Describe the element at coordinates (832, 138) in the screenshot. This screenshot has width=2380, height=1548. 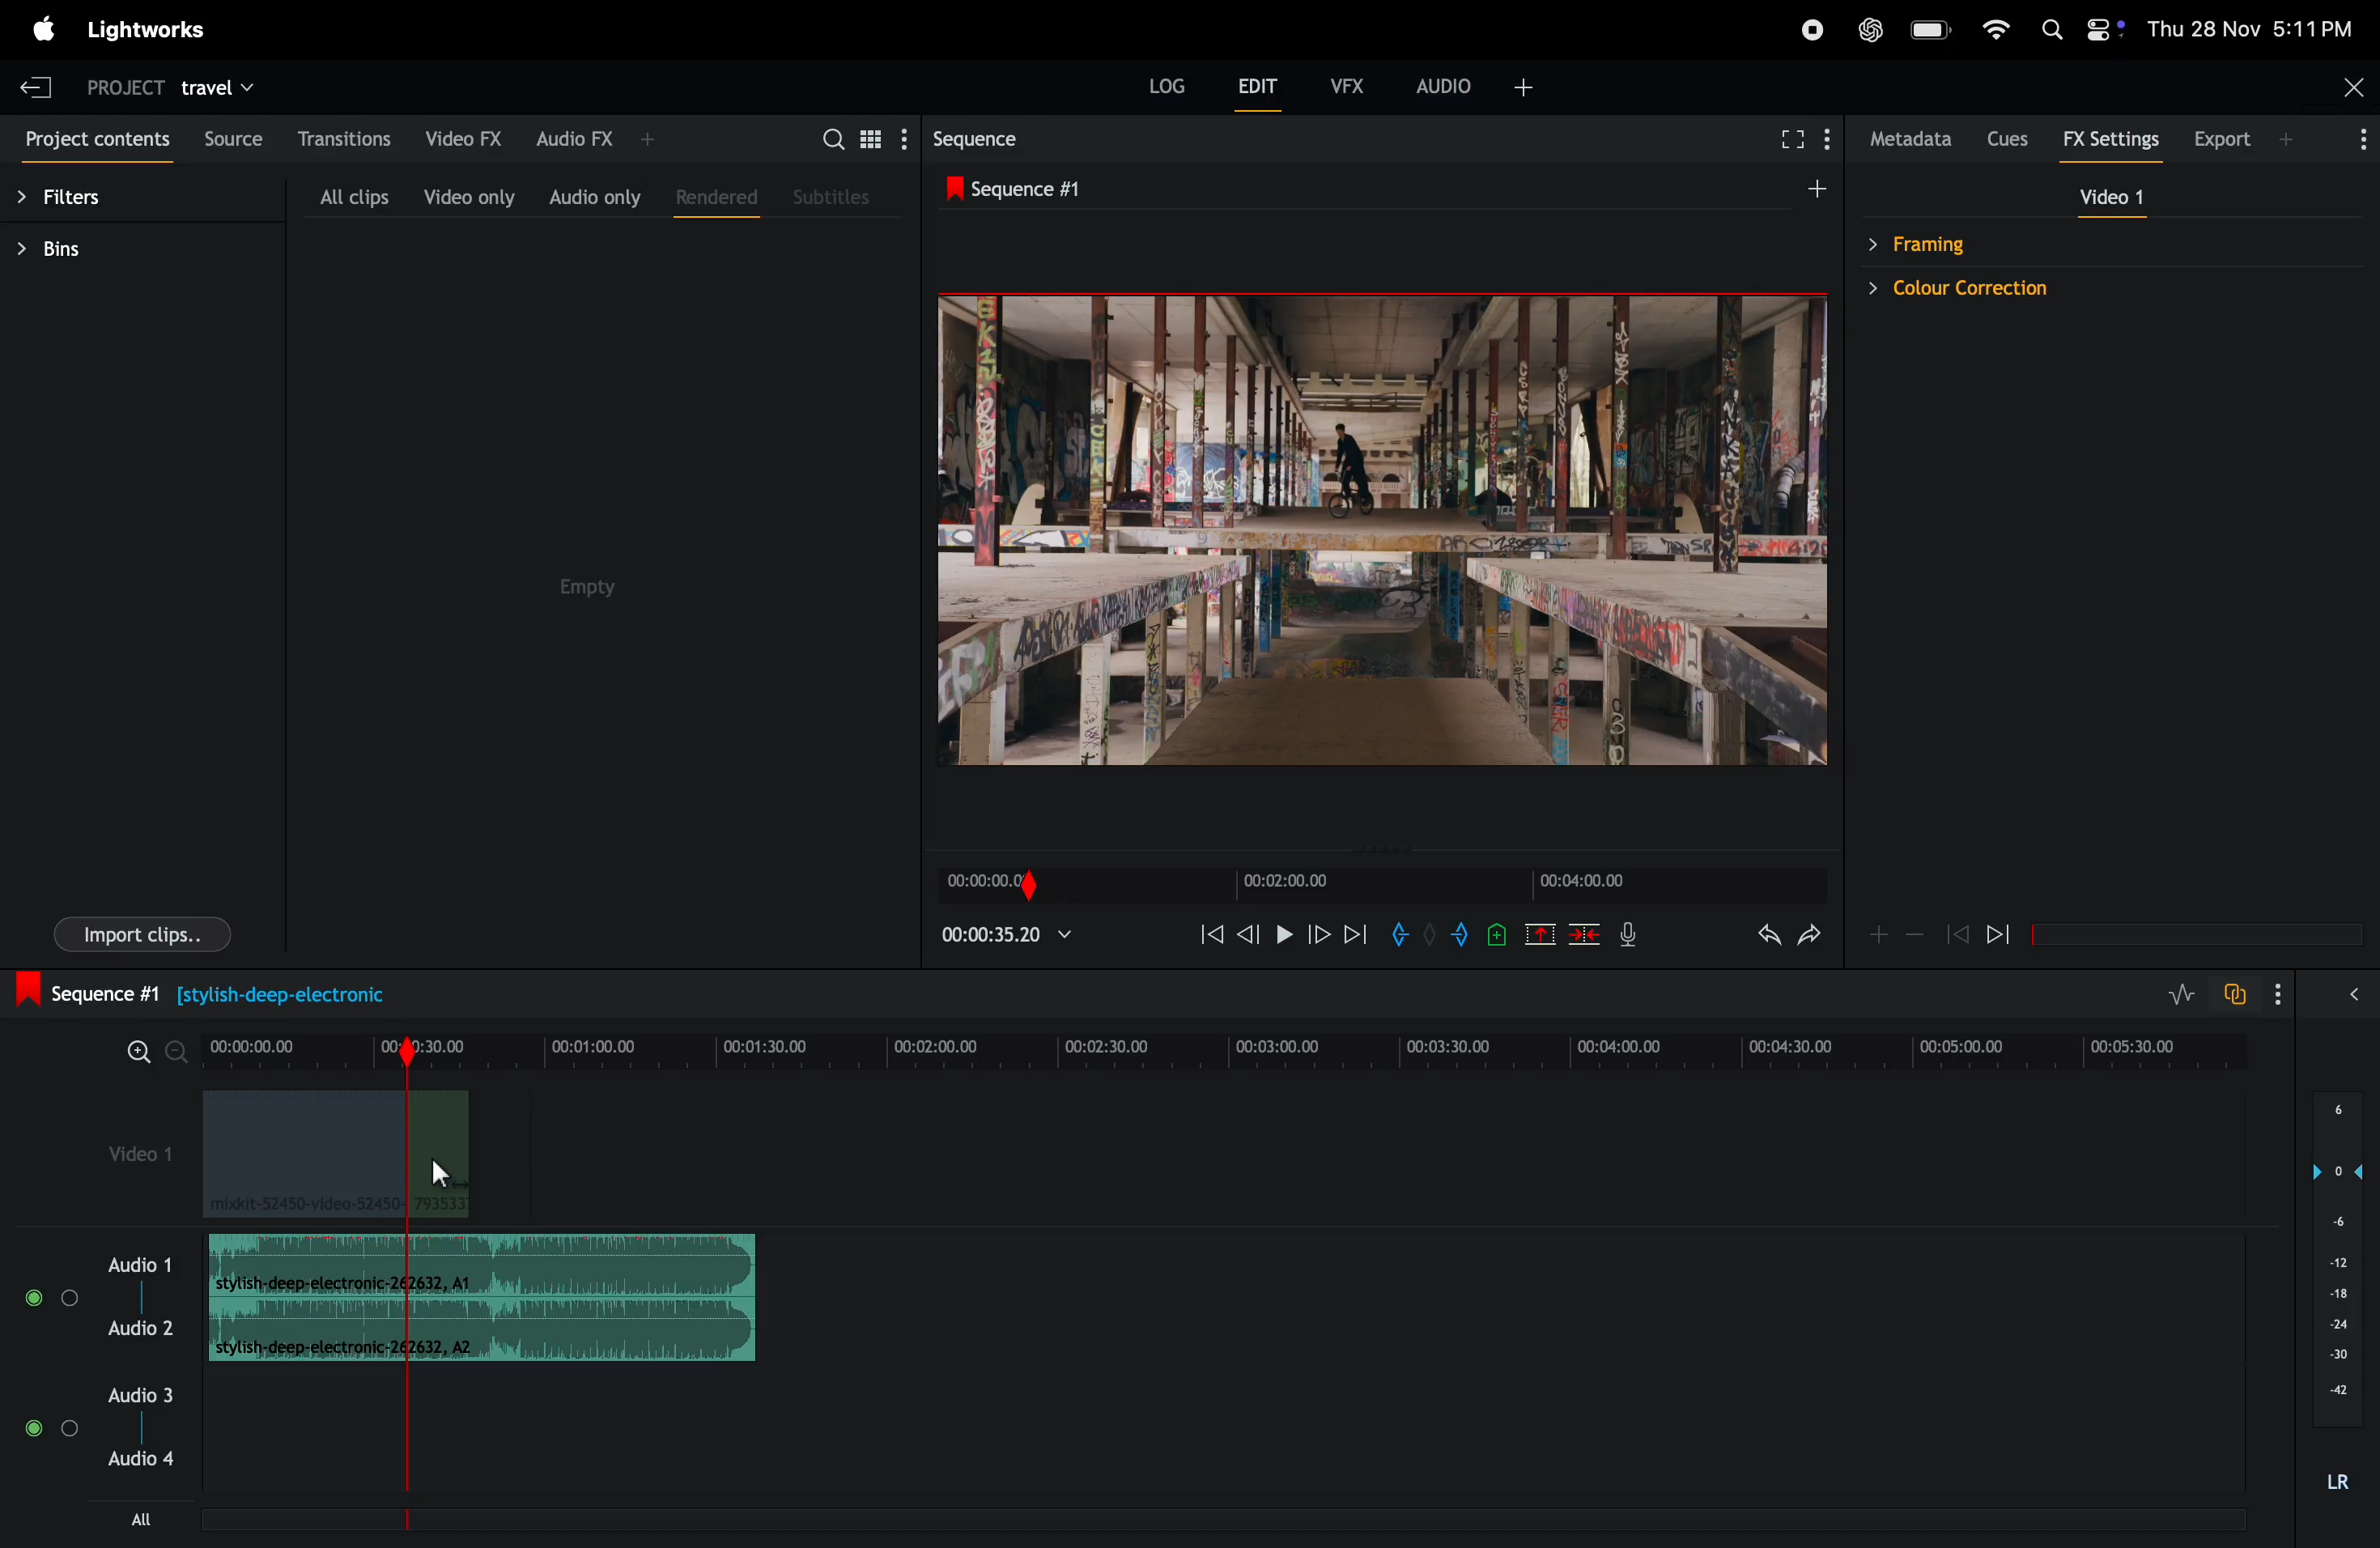
I see `search` at that location.